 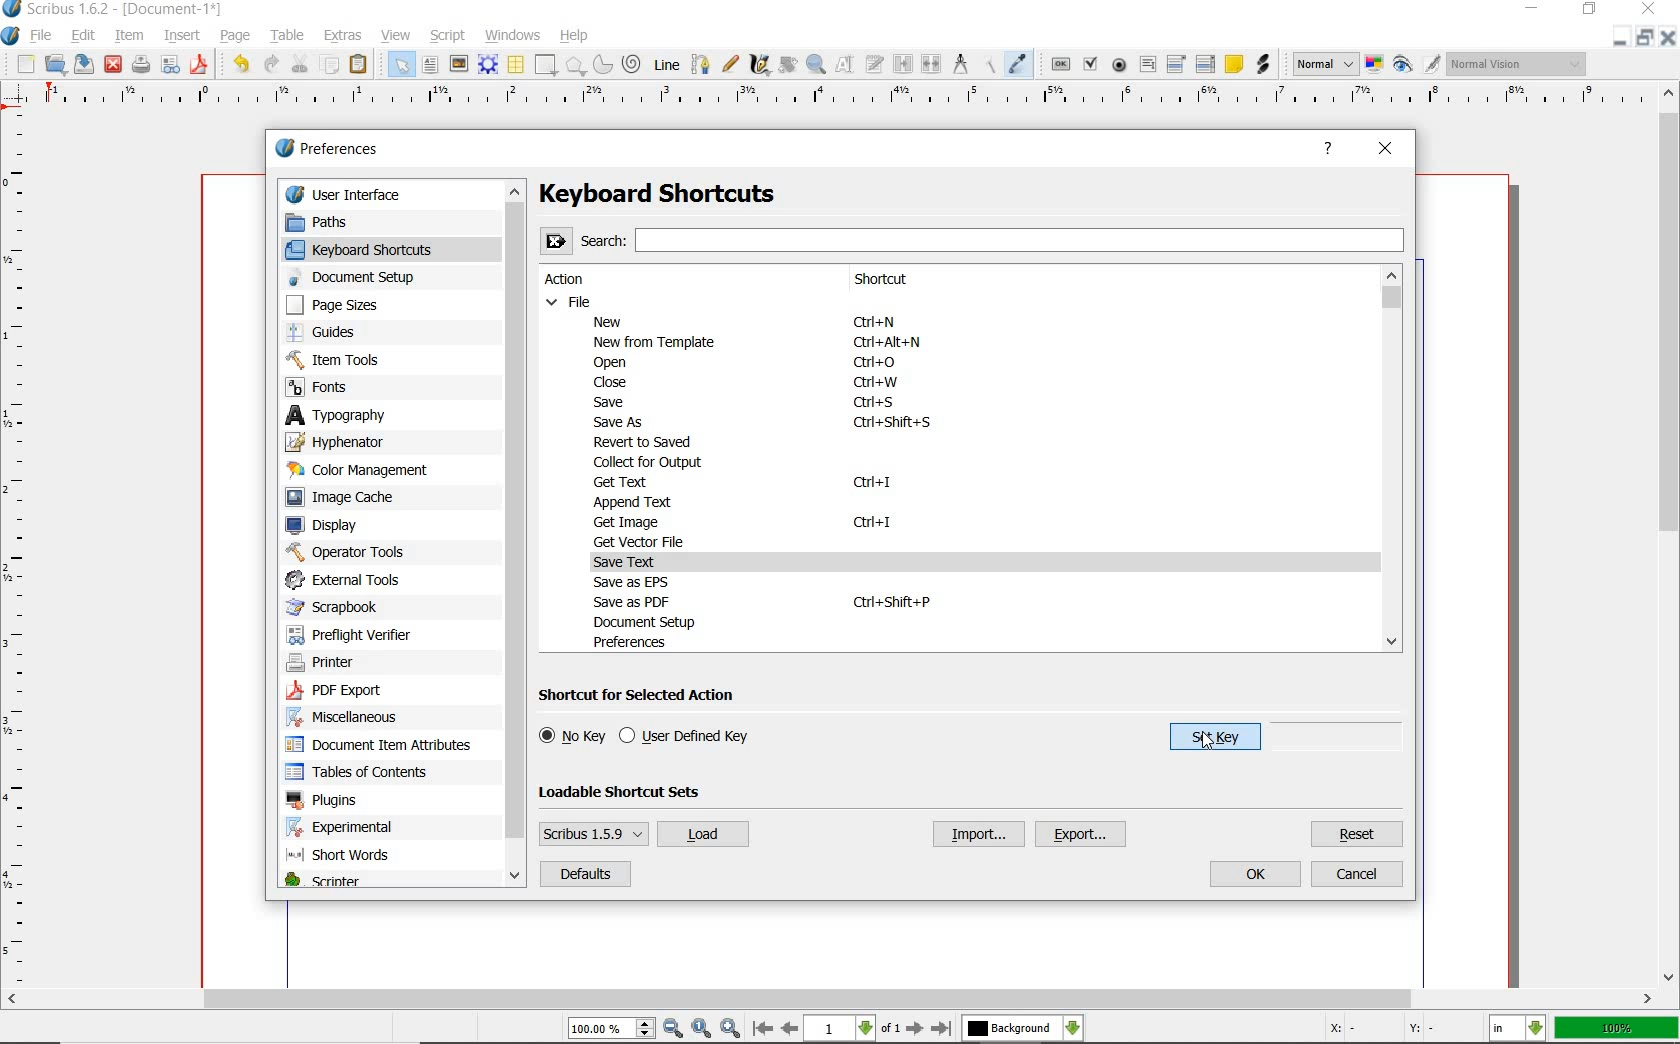 What do you see at coordinates (571, 301) in the screenshot?
I see `file` at bounding box center [571, 301].